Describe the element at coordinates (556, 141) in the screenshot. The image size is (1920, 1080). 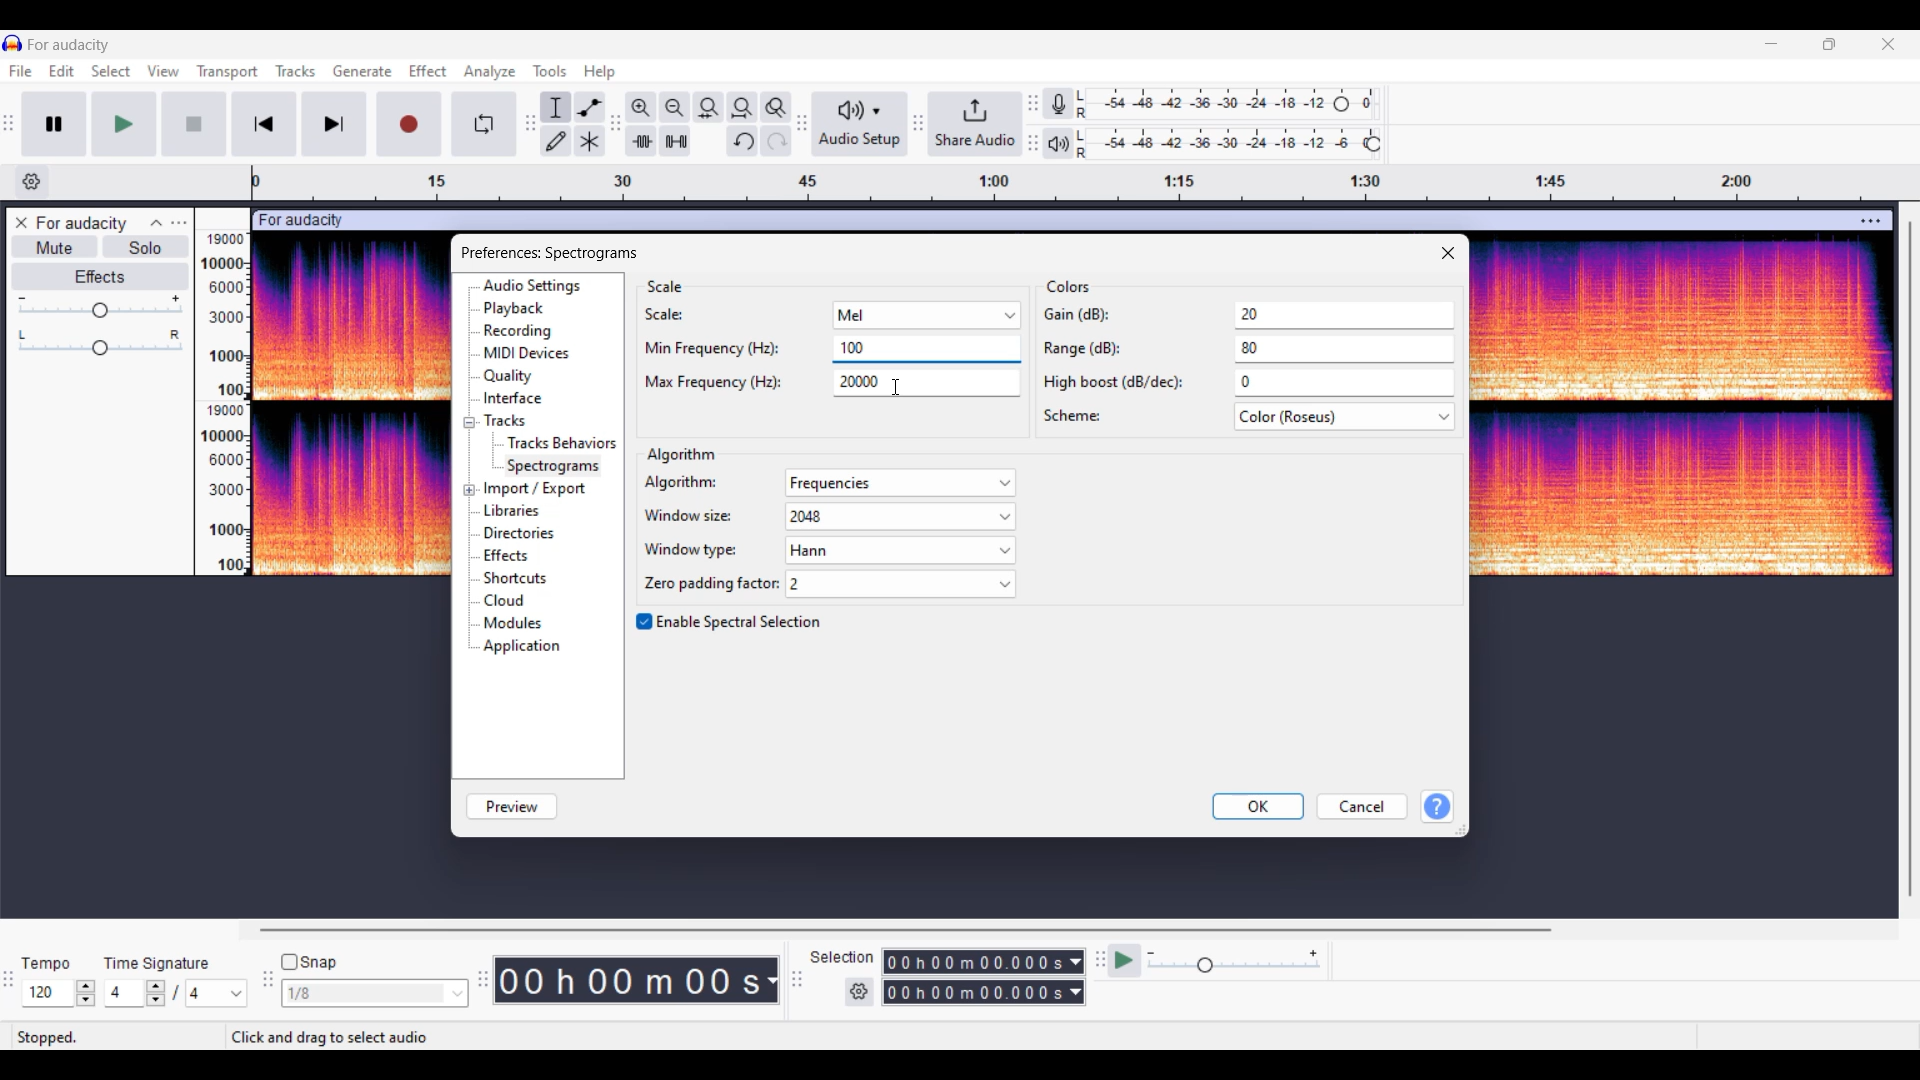
I see `Draw tool` at that location.